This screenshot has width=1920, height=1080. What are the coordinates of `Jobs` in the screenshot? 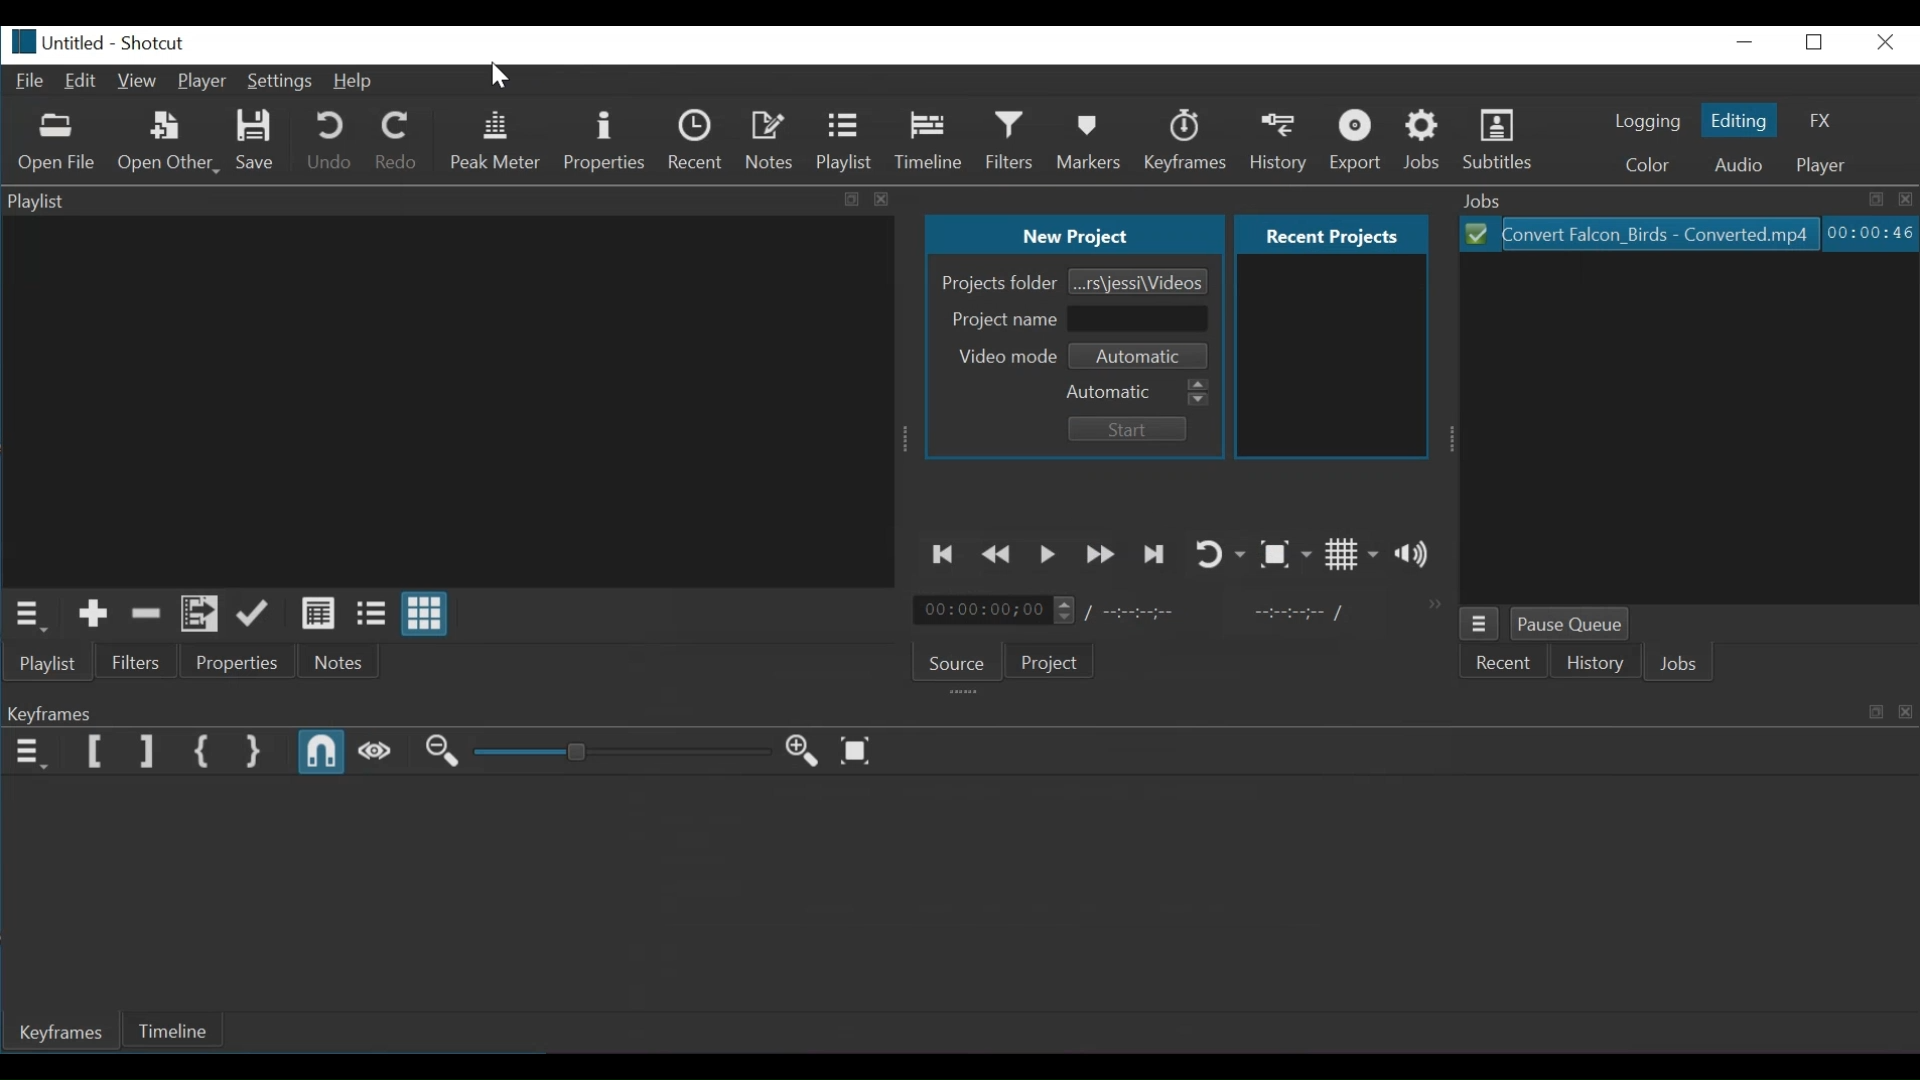 It's located at (1424, 139).